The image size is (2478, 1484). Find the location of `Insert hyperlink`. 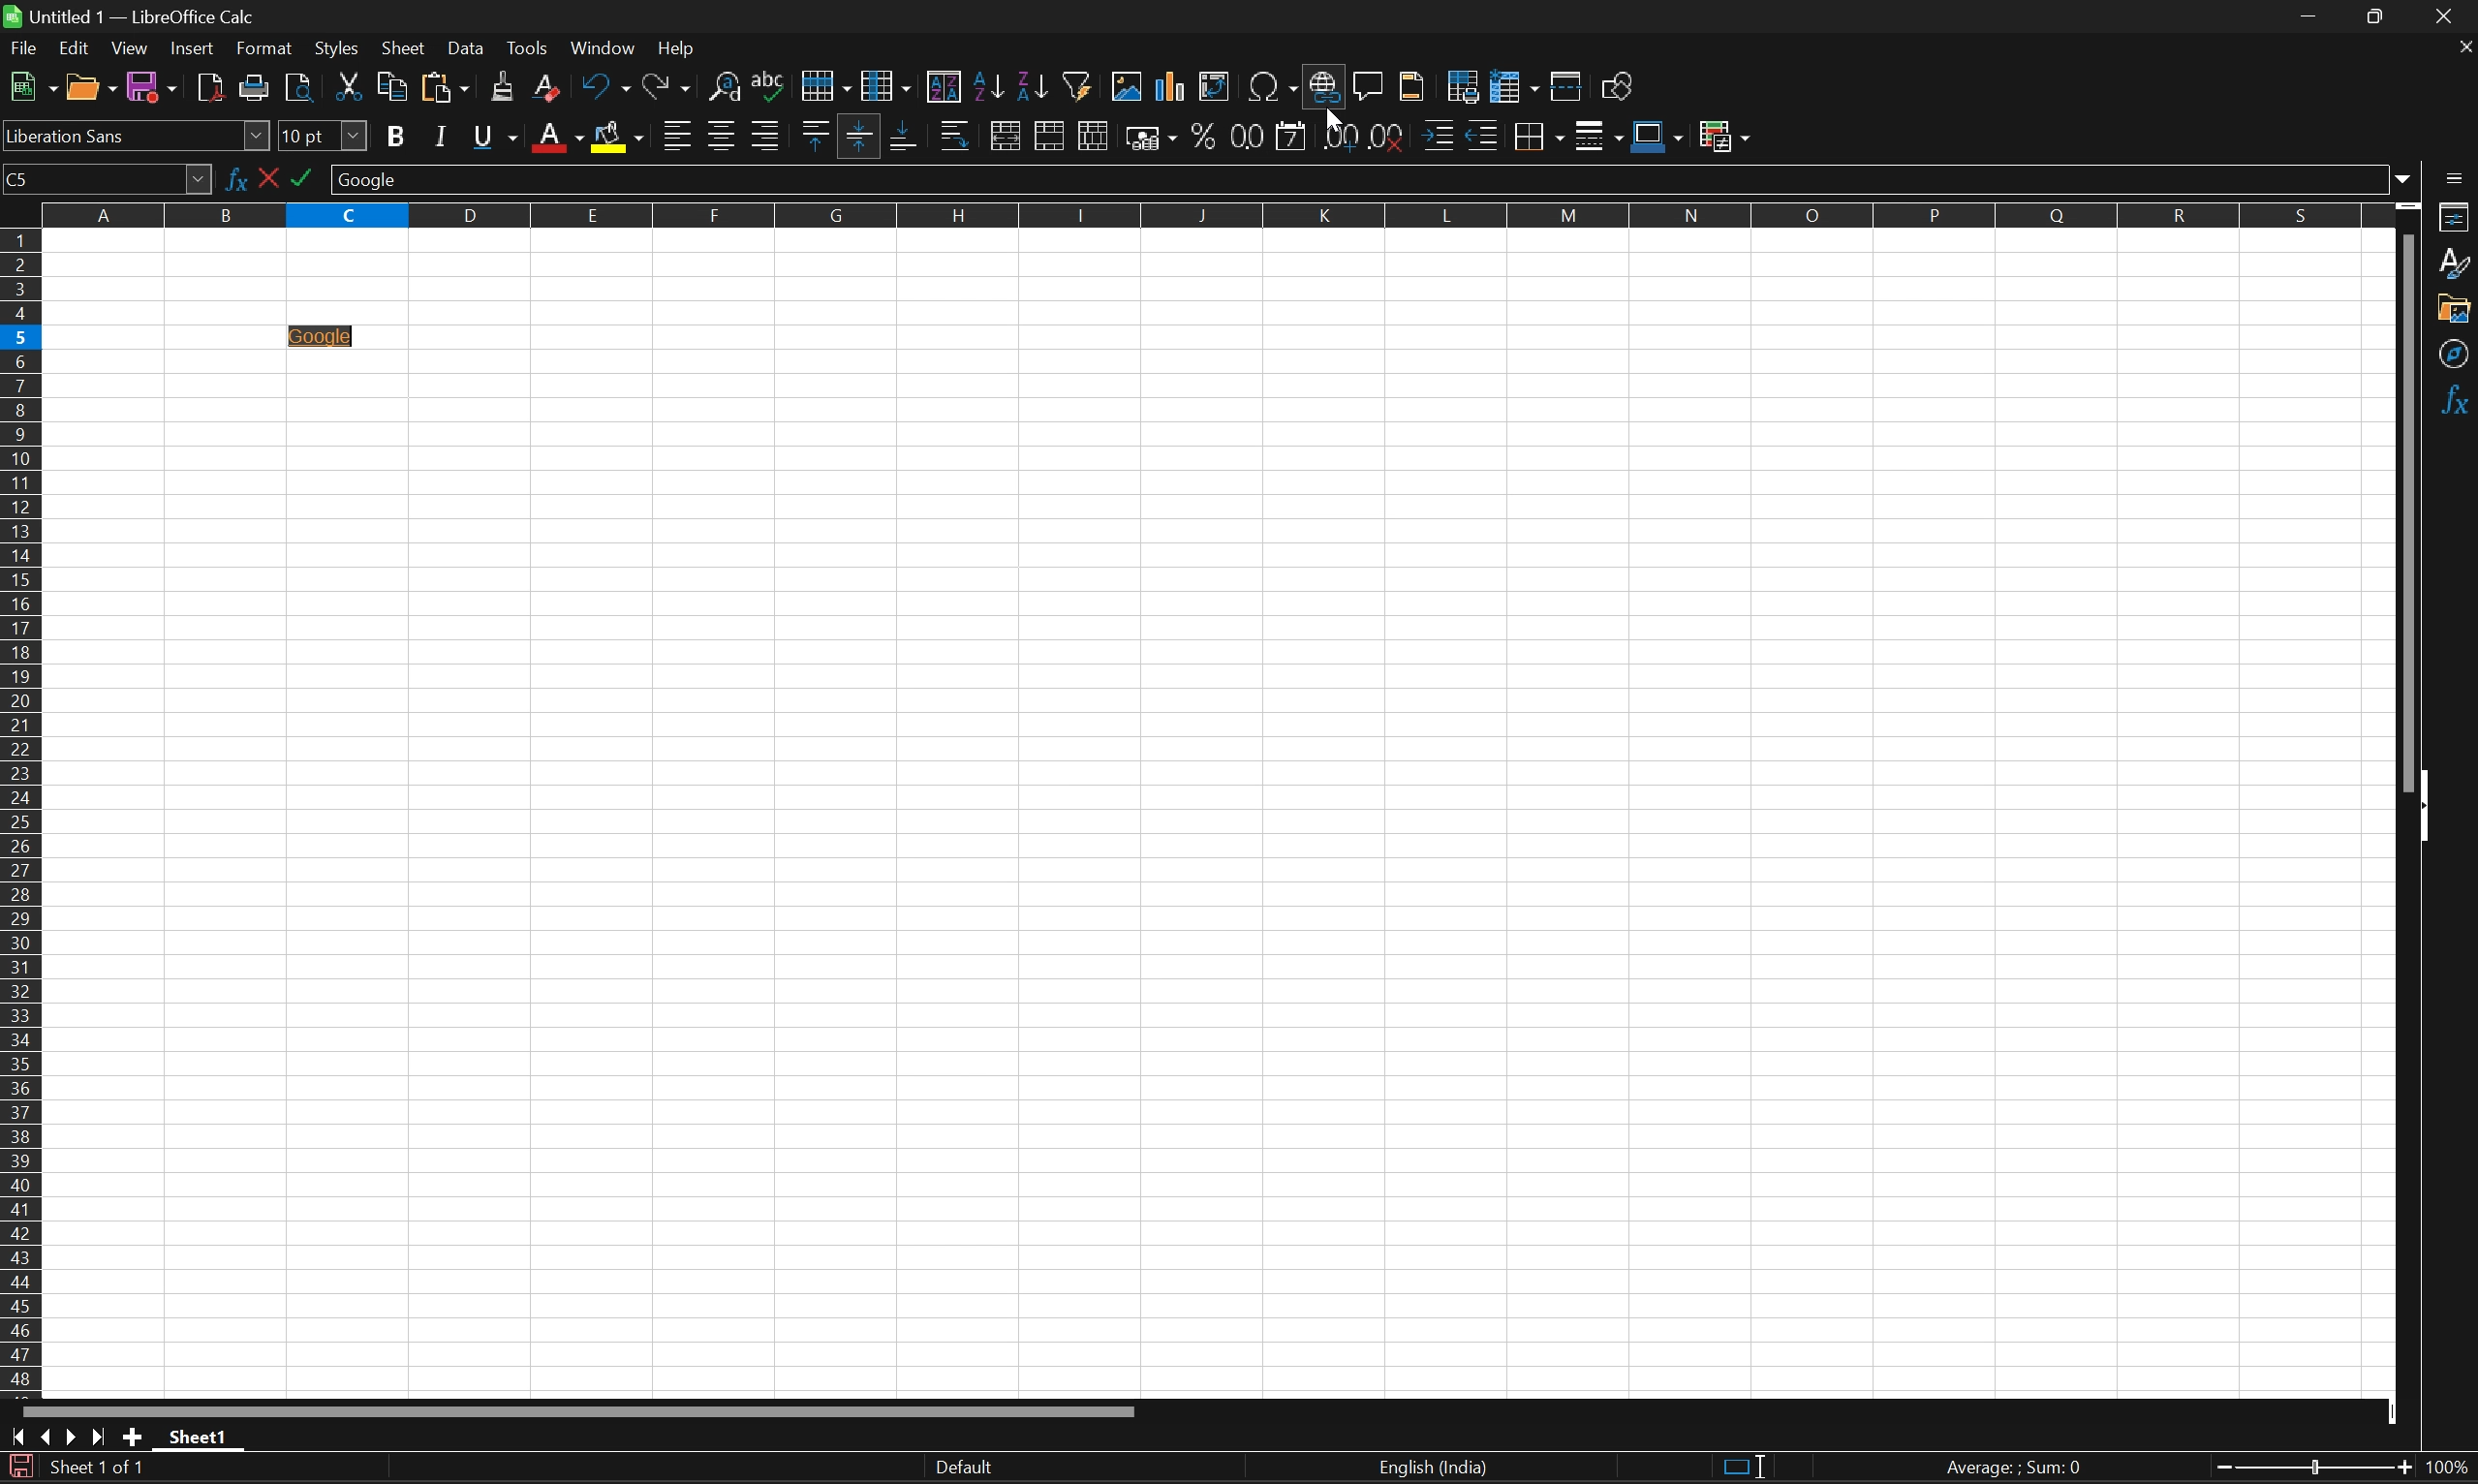

Insert hyperlink is located at coordinates (1321, 86).